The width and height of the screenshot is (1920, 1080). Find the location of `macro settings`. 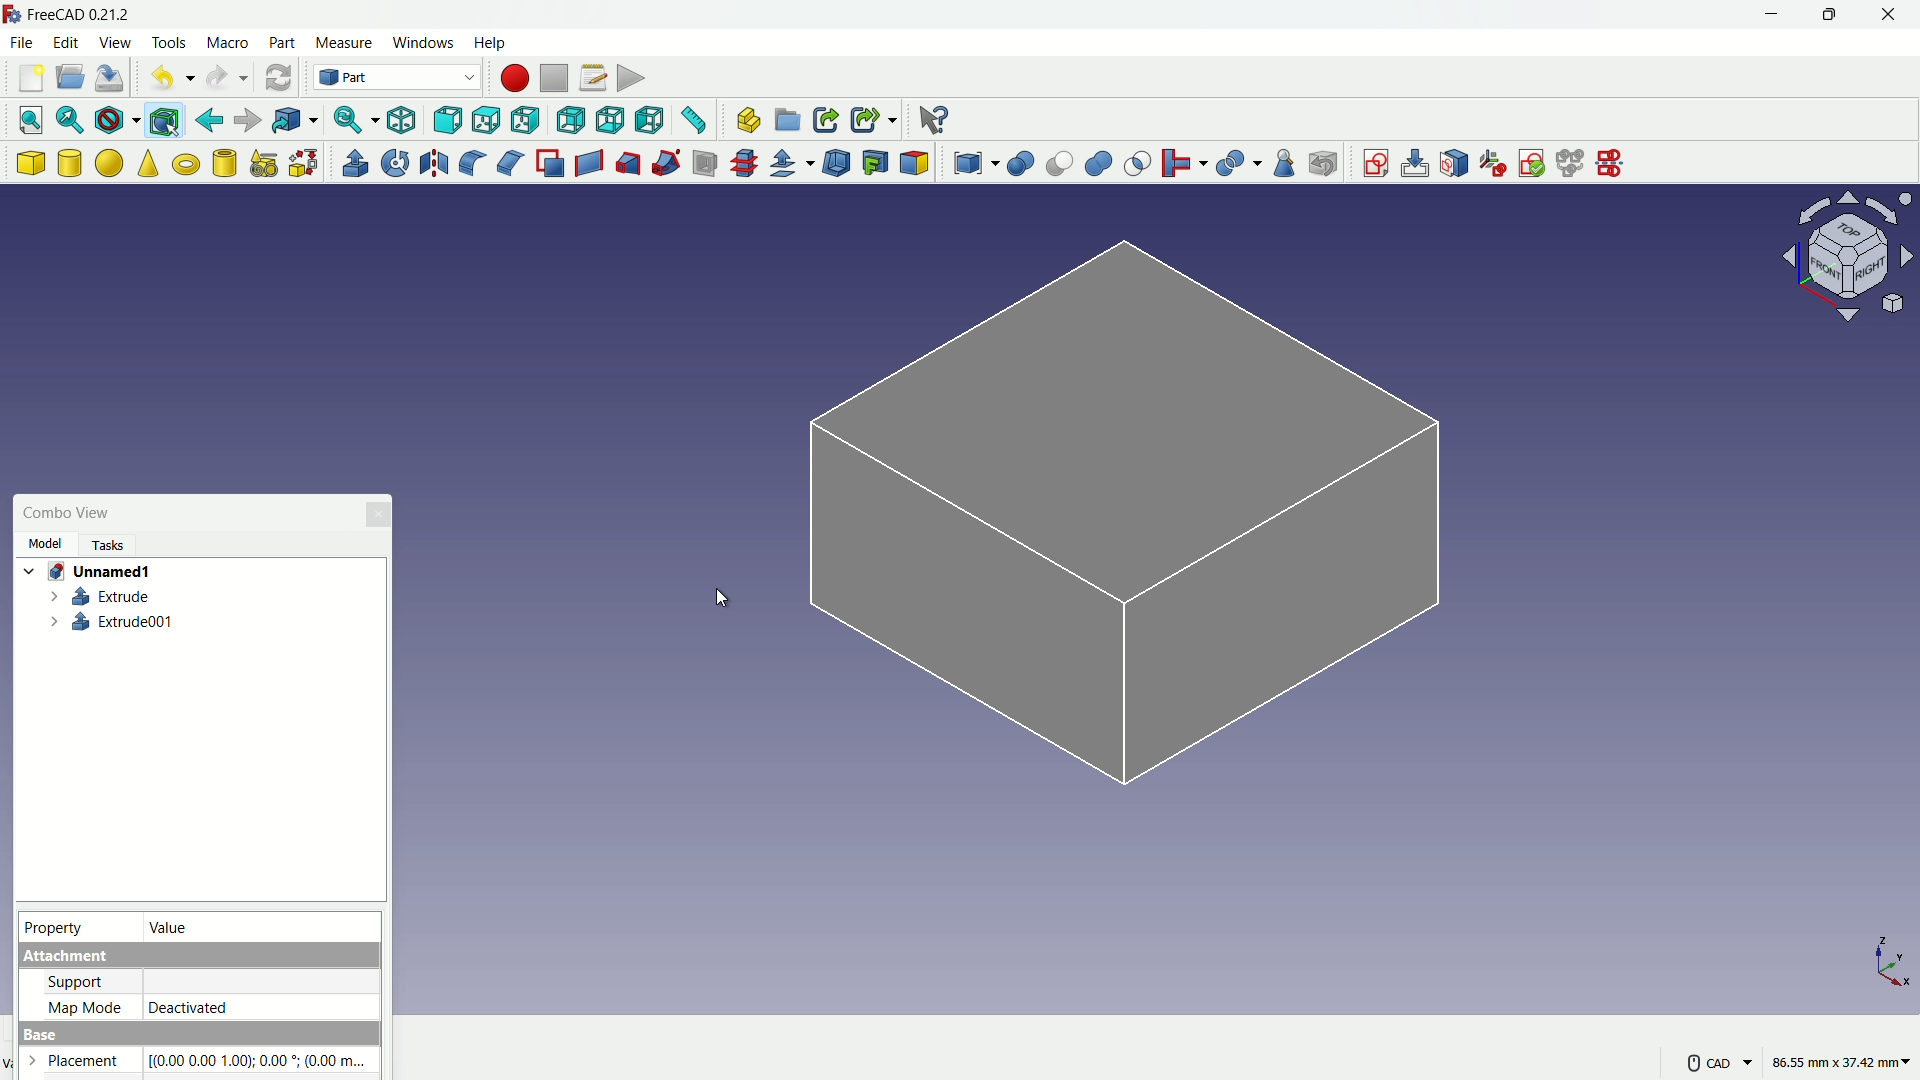

macro settings is located at coordinates (593, 78).